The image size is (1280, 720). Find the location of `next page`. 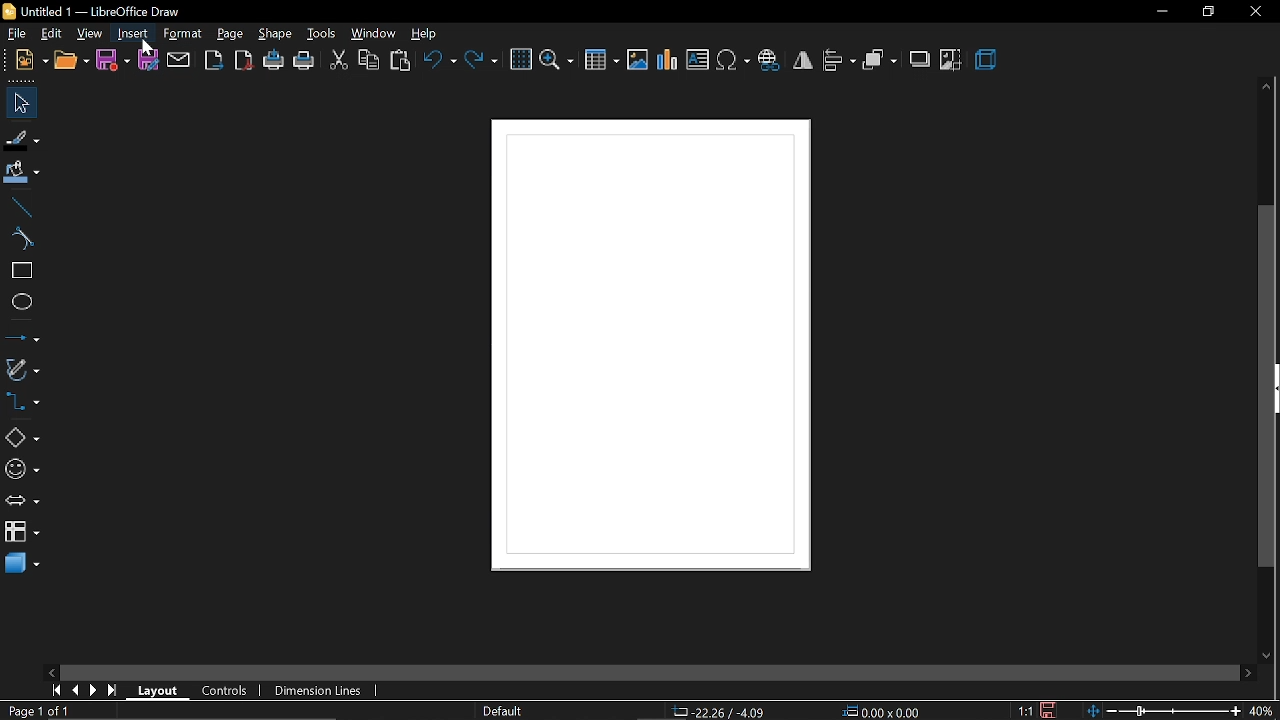

next page is located at coordinates (90, 690).